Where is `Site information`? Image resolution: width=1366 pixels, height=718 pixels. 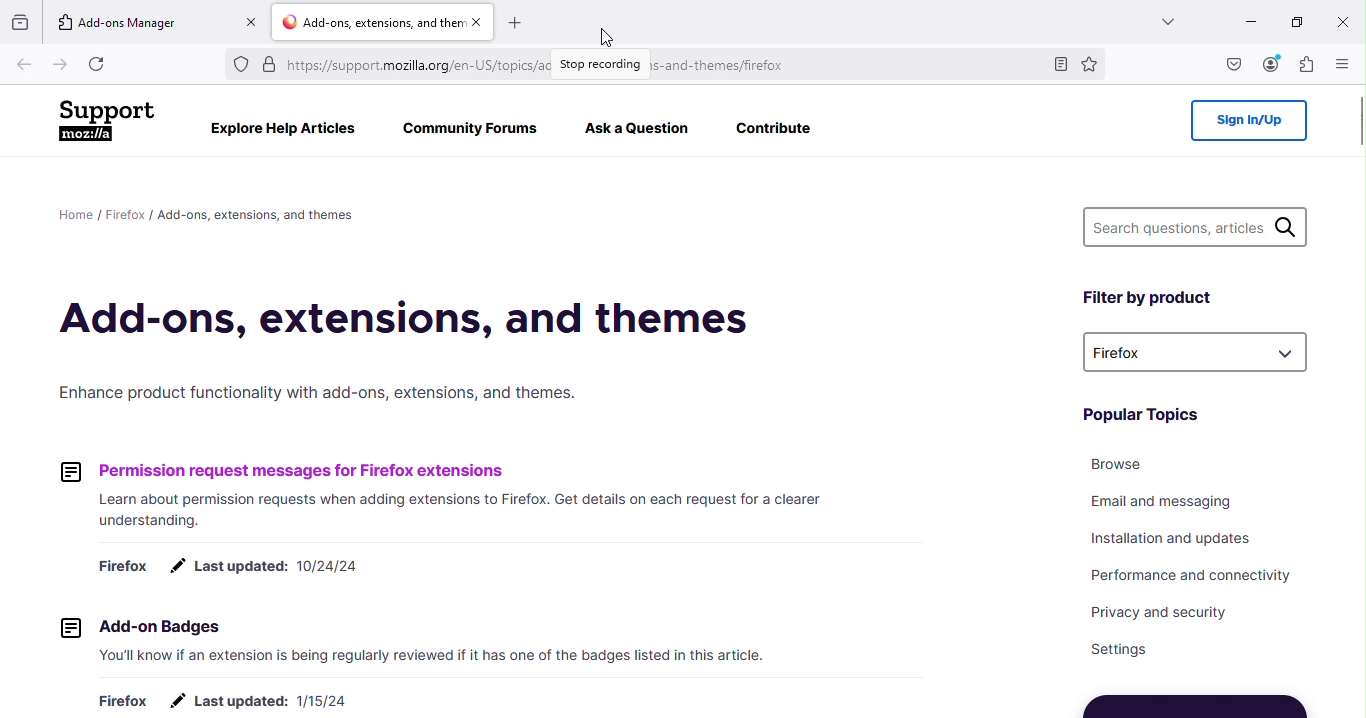 Site information is located at coordinates (269, 64).